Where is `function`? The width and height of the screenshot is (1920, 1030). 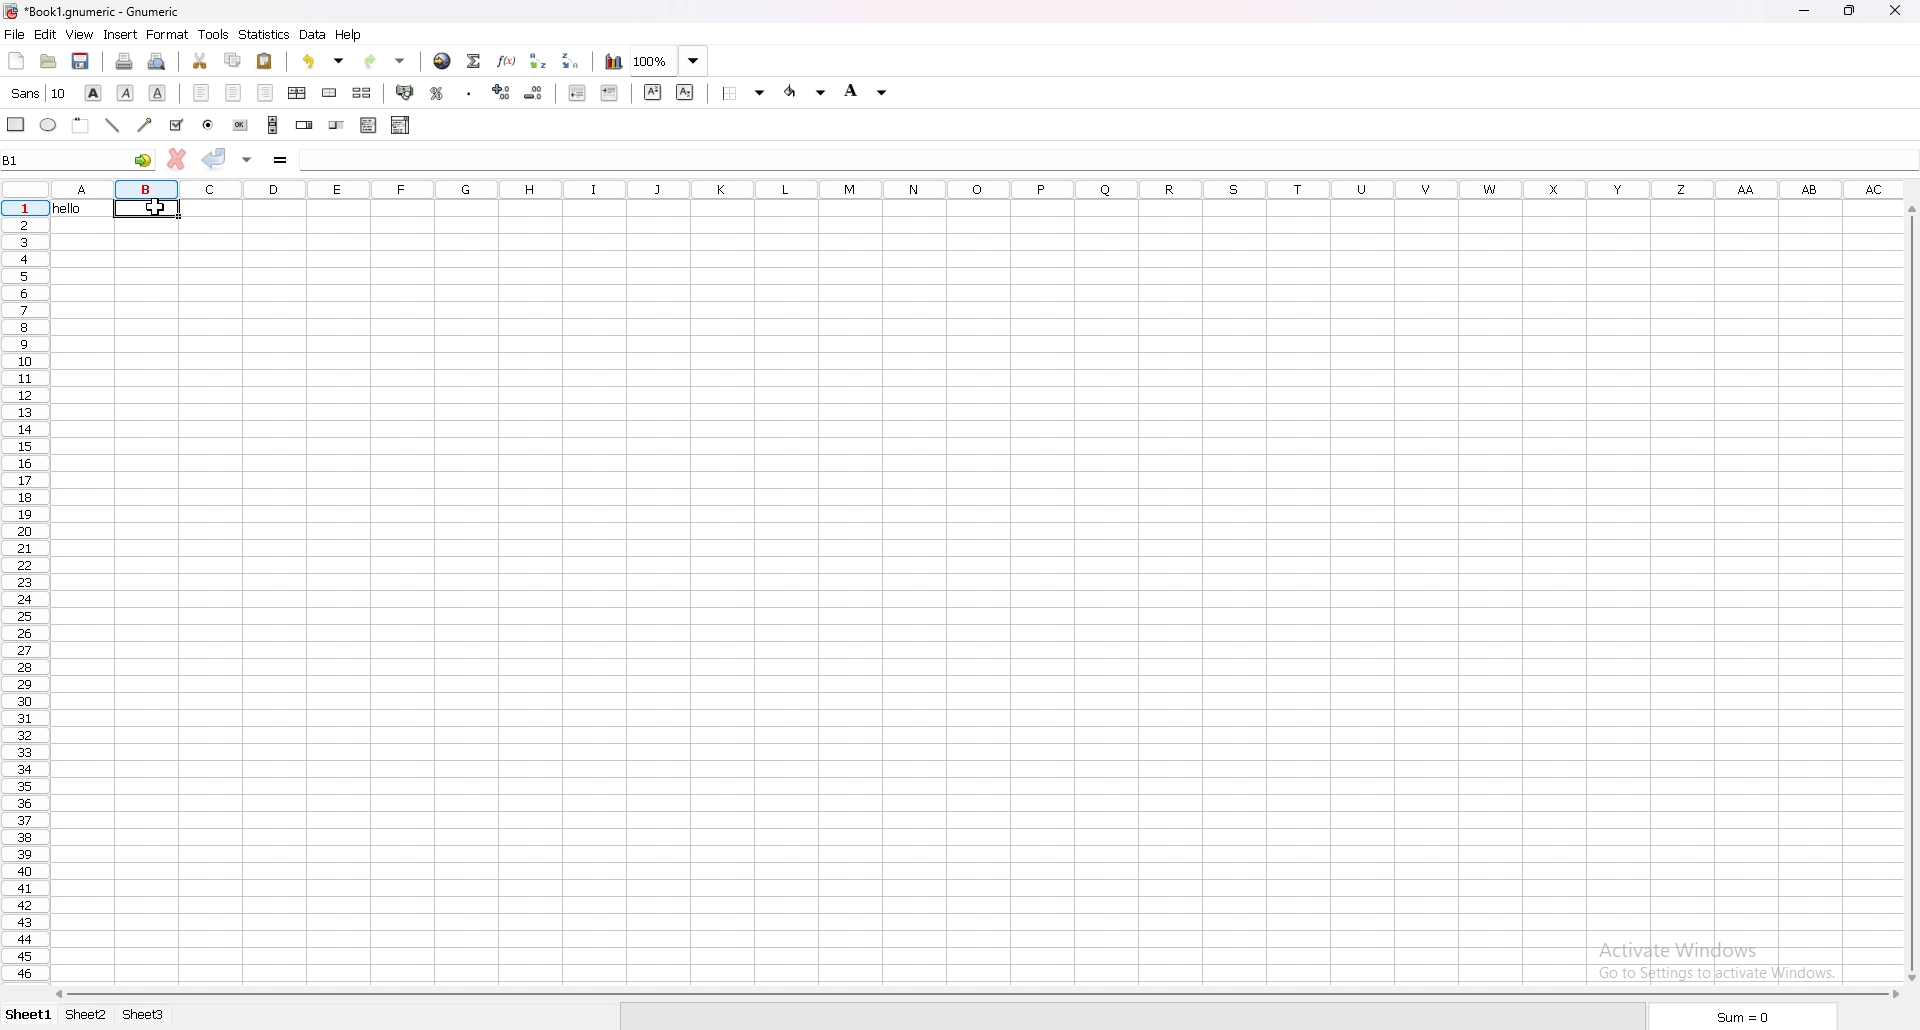 function is located at coordinates (507, 60).